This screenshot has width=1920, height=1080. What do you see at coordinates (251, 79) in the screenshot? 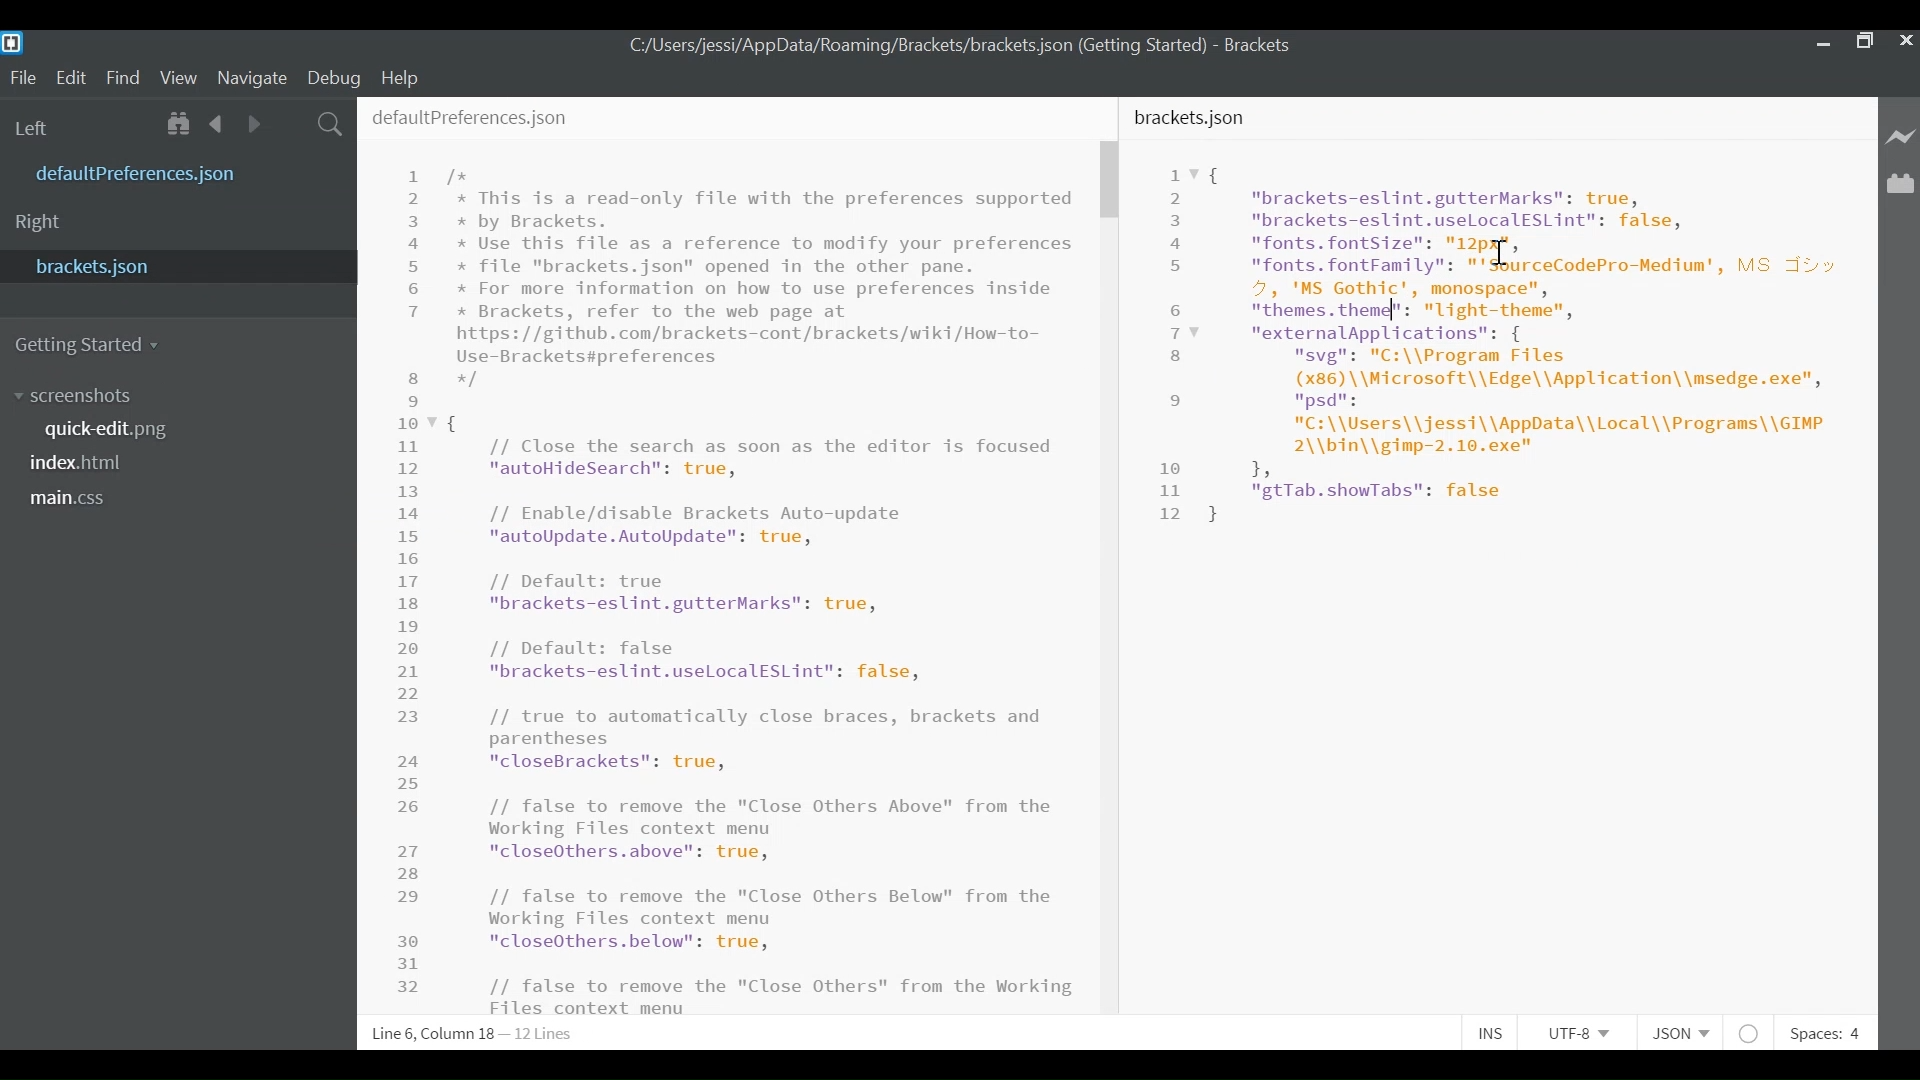
I see `Navigate` at bounding box center [251, 79].